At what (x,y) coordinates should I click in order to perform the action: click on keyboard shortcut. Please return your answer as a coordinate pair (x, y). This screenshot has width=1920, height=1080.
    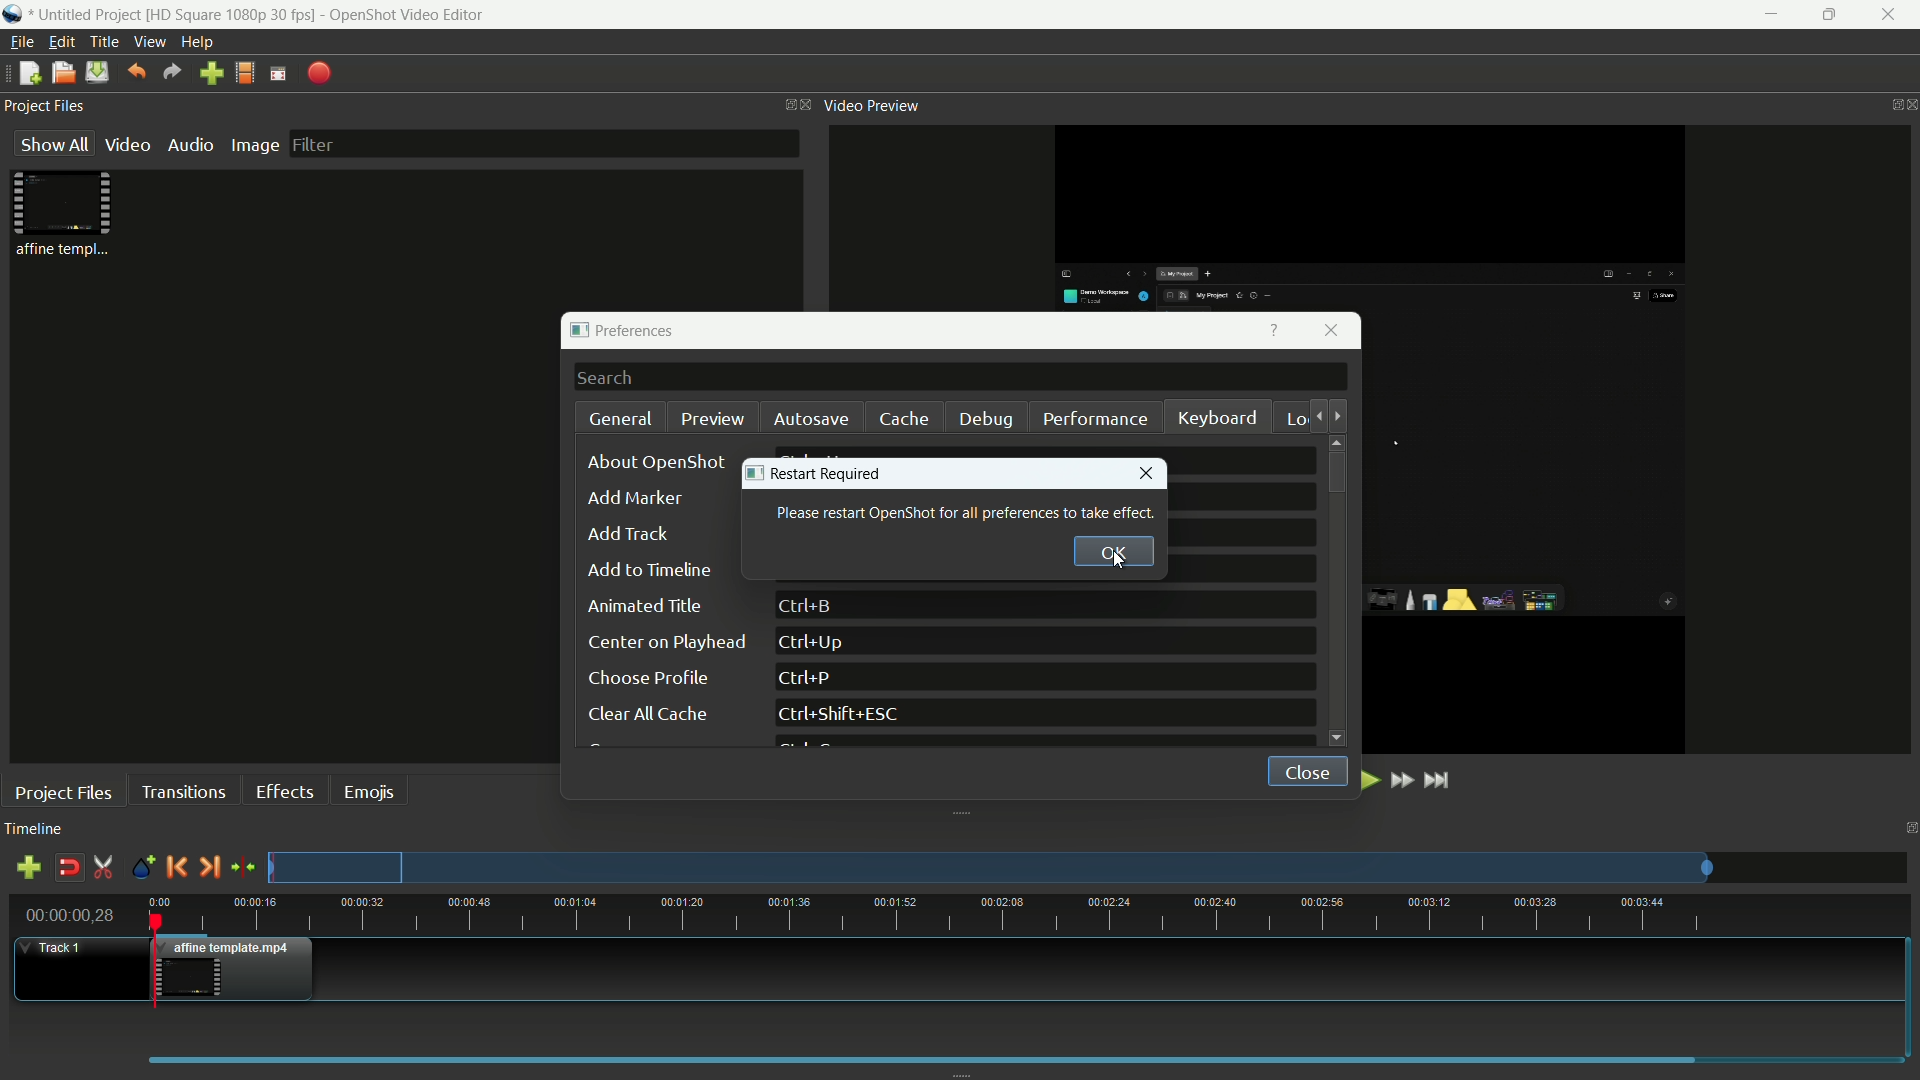
    Looking at the image, I should click on (843, 715).